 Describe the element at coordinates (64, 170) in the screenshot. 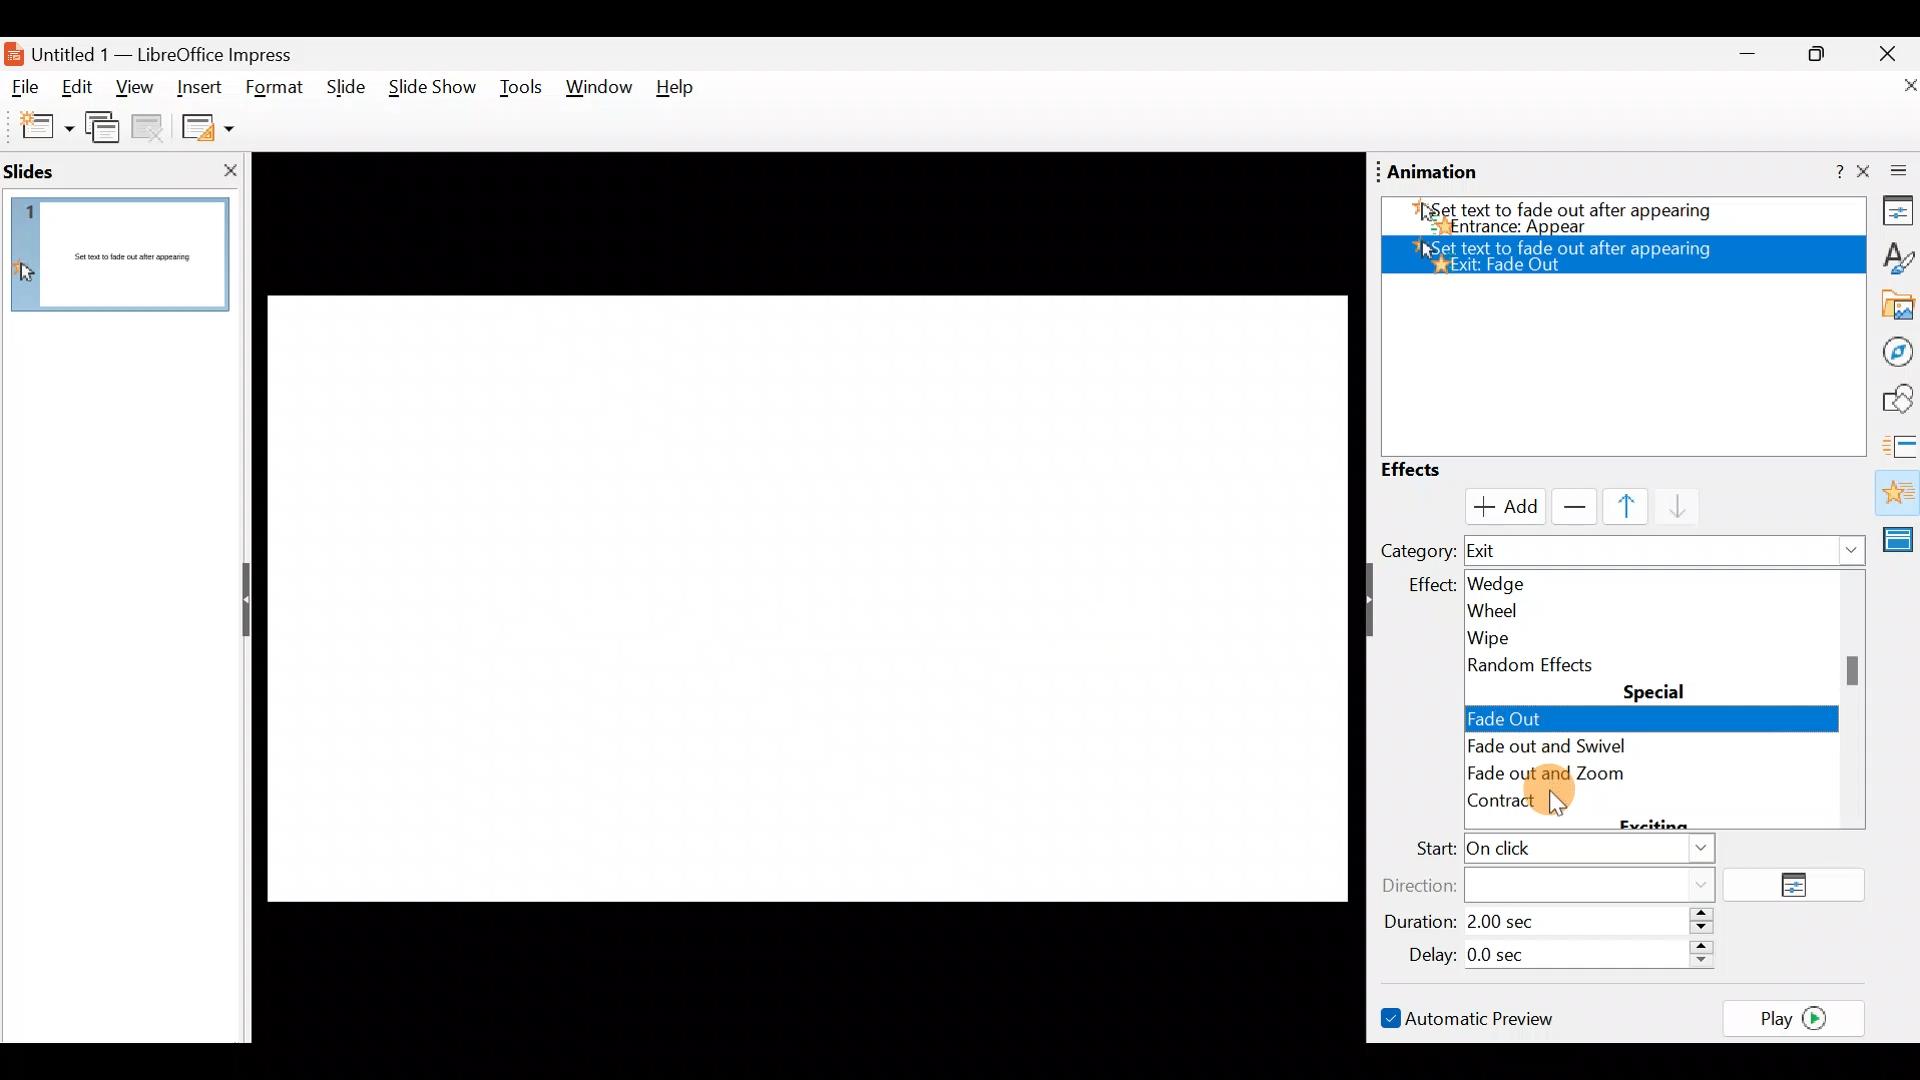

I see `Slides` at that location.